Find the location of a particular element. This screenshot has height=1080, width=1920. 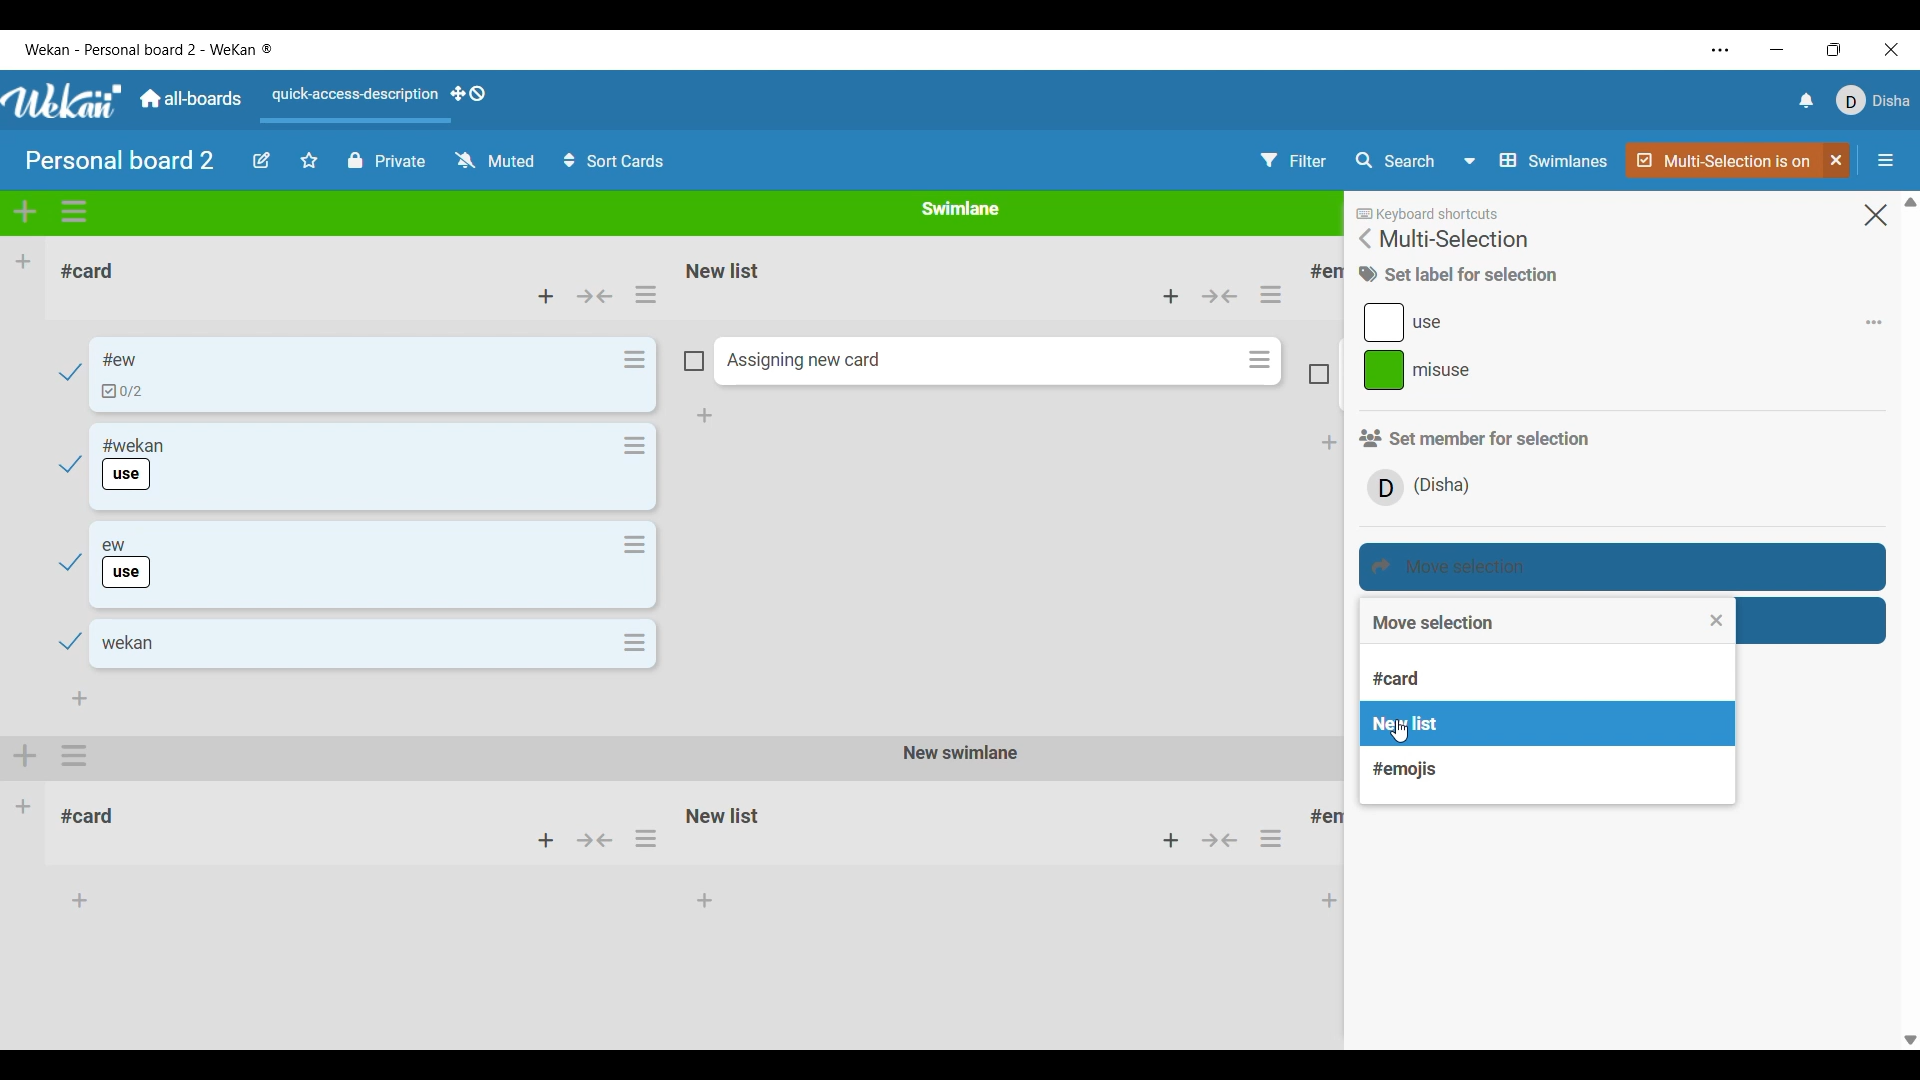

Indicates checklist in card is located at coordinates (122, 390).